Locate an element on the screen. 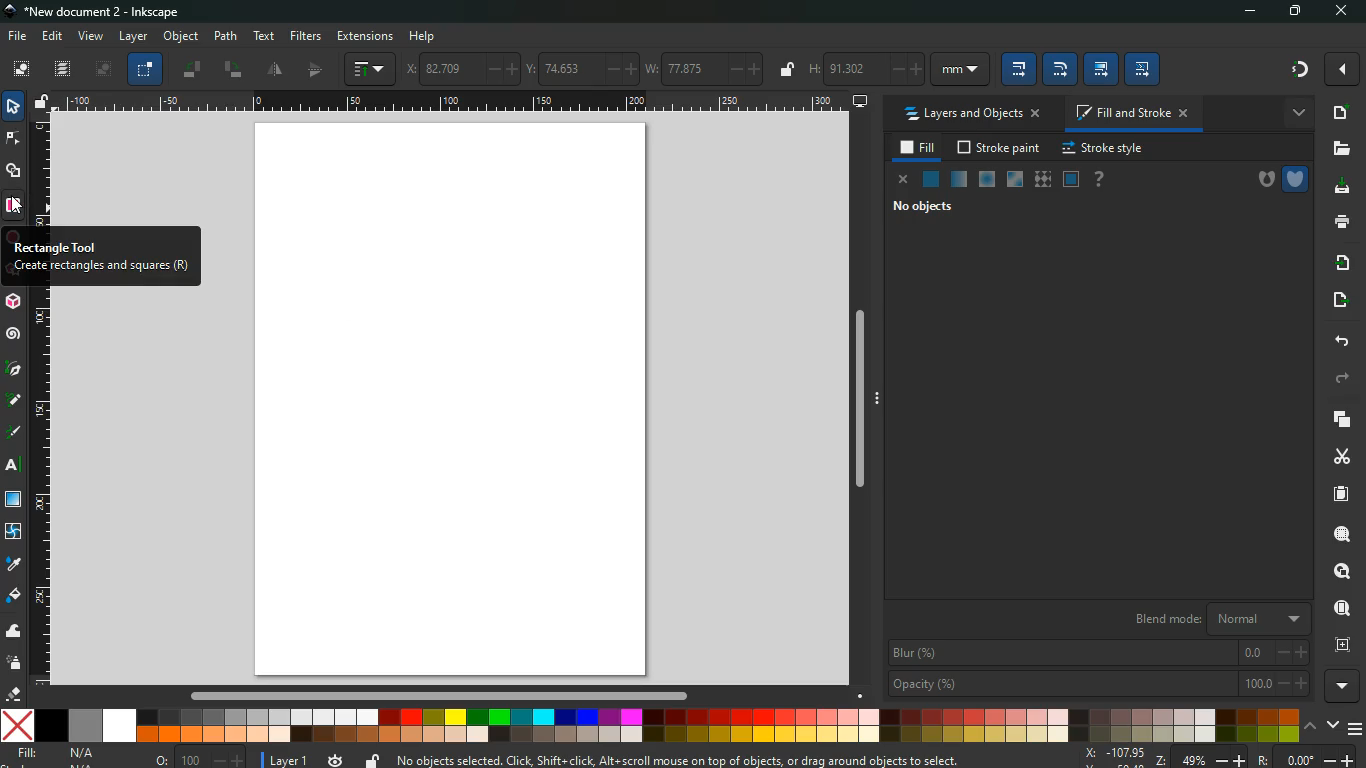 The width and height of the screenshot is (1366, 768). opacity is located at coordinates (1098, 685).